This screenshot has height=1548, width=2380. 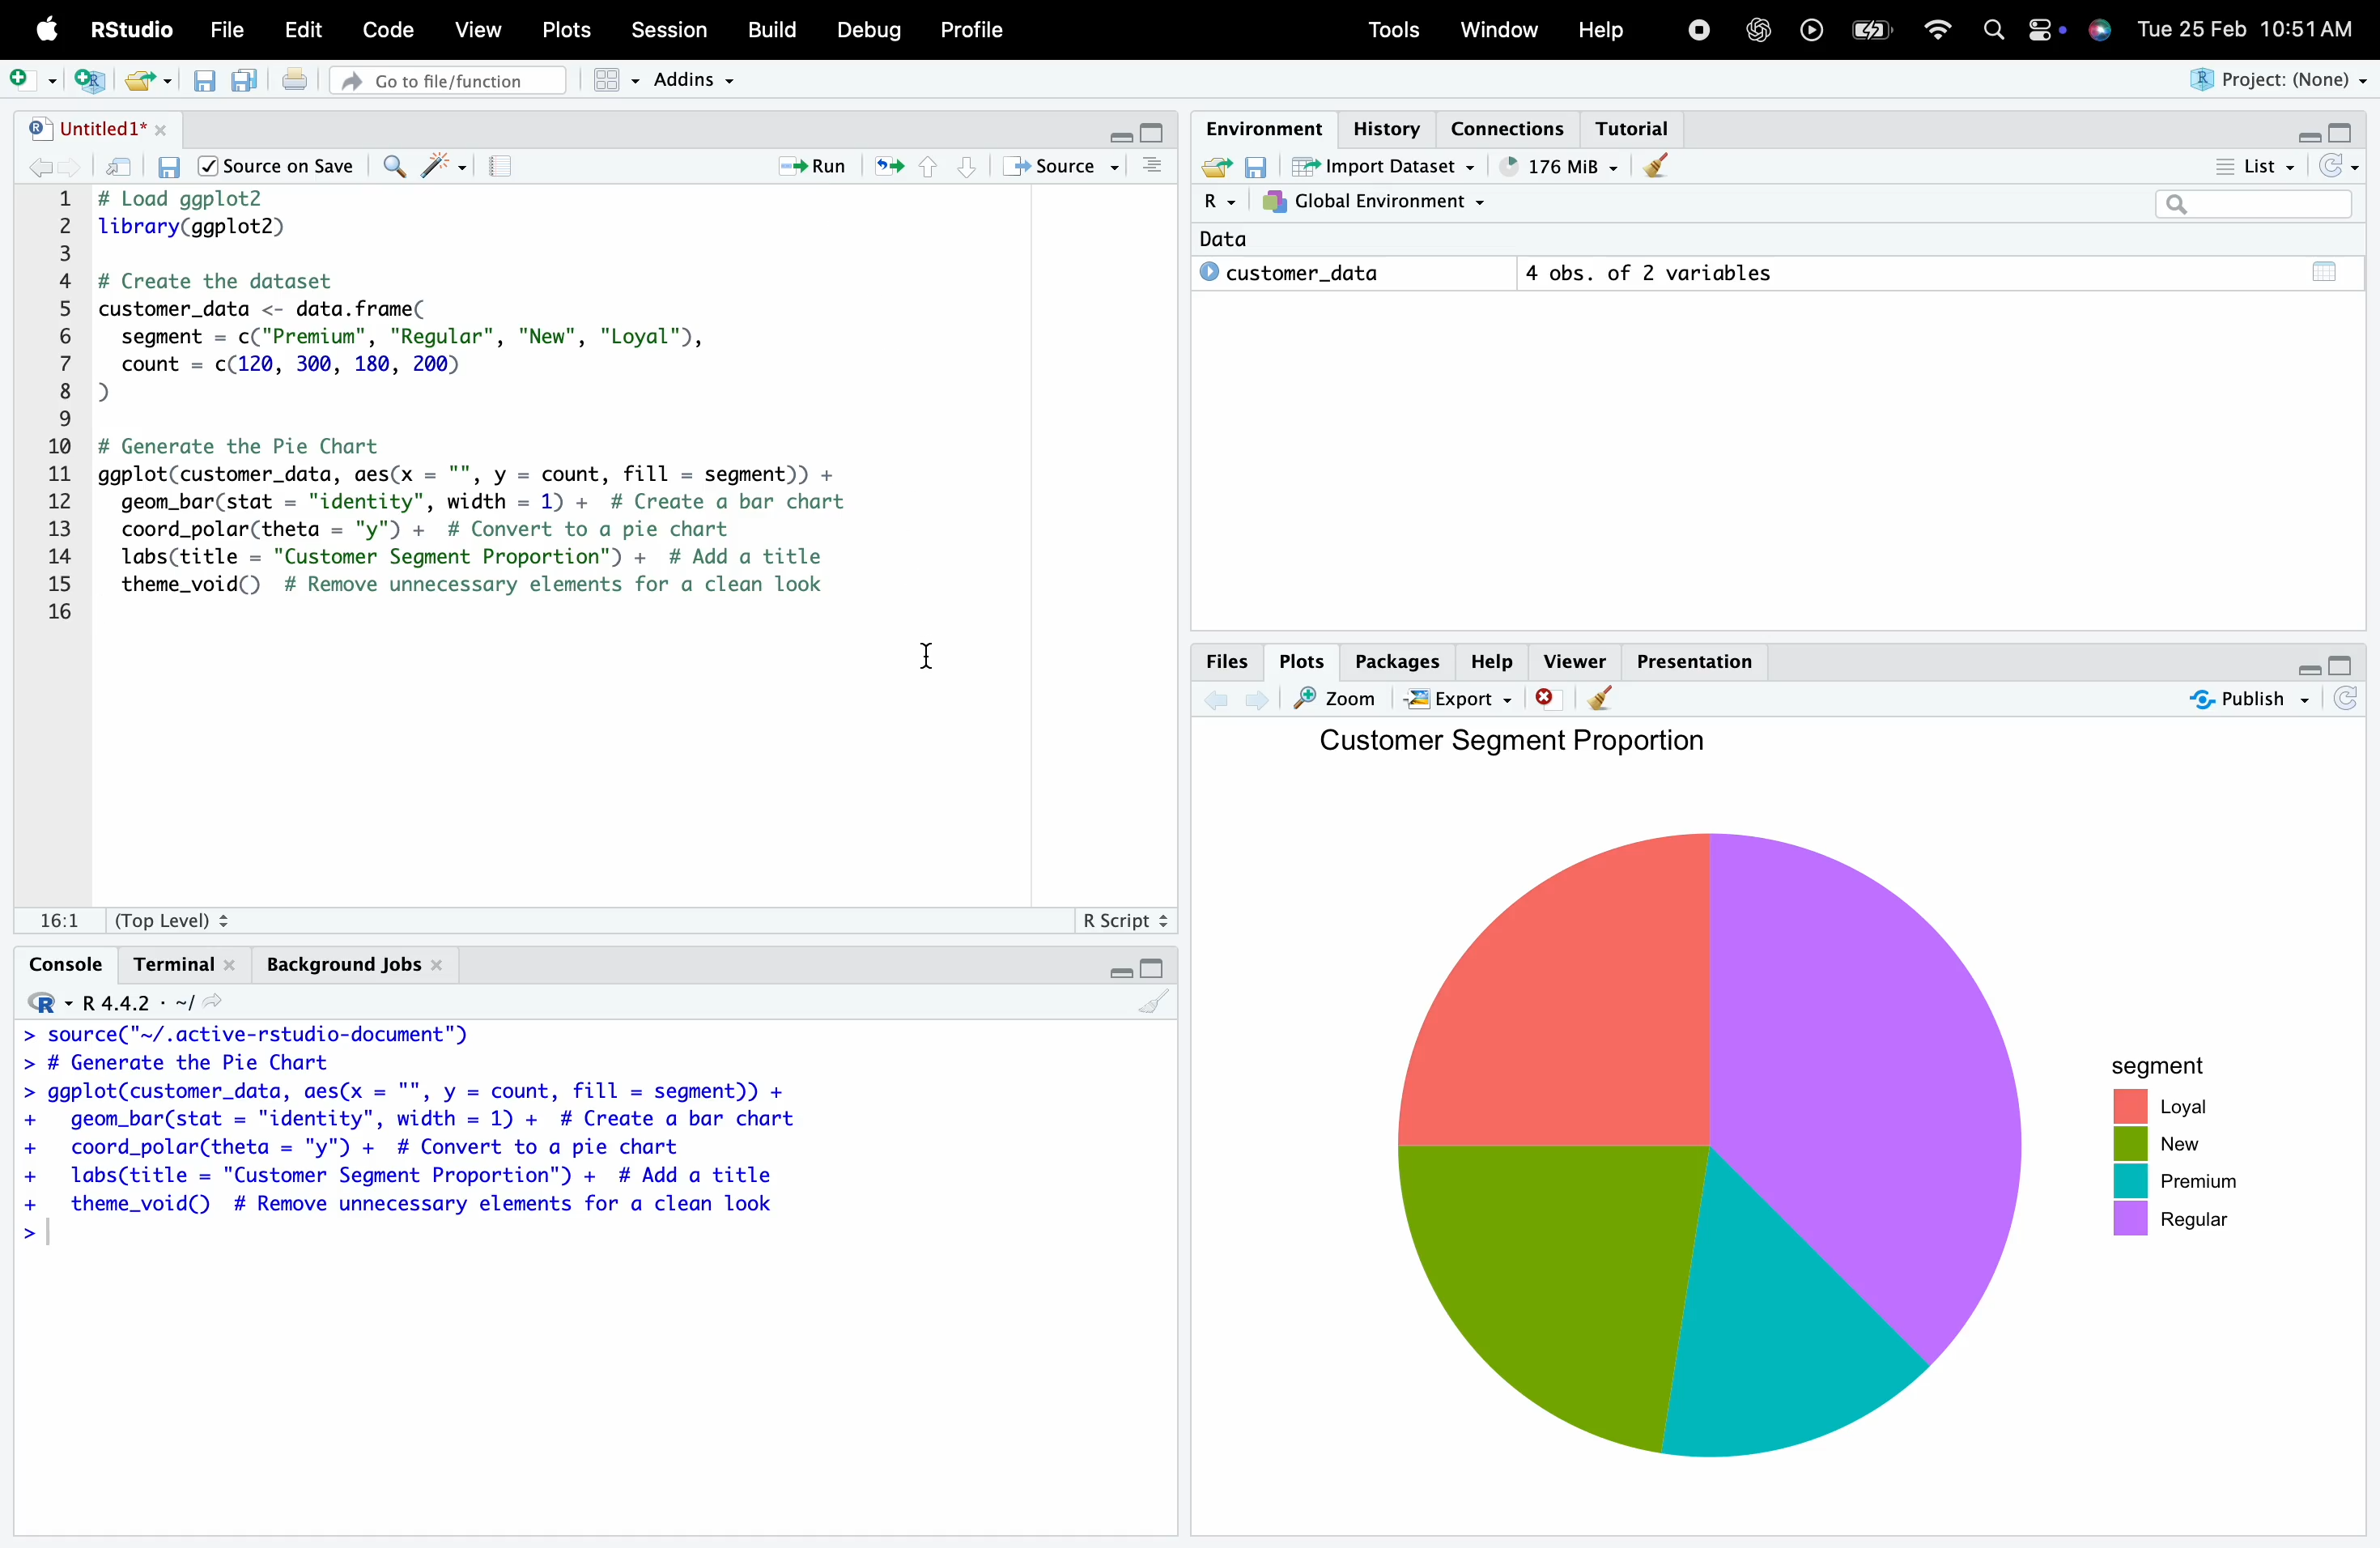 I want to click on Viewer, so click(x=1573, y=657).